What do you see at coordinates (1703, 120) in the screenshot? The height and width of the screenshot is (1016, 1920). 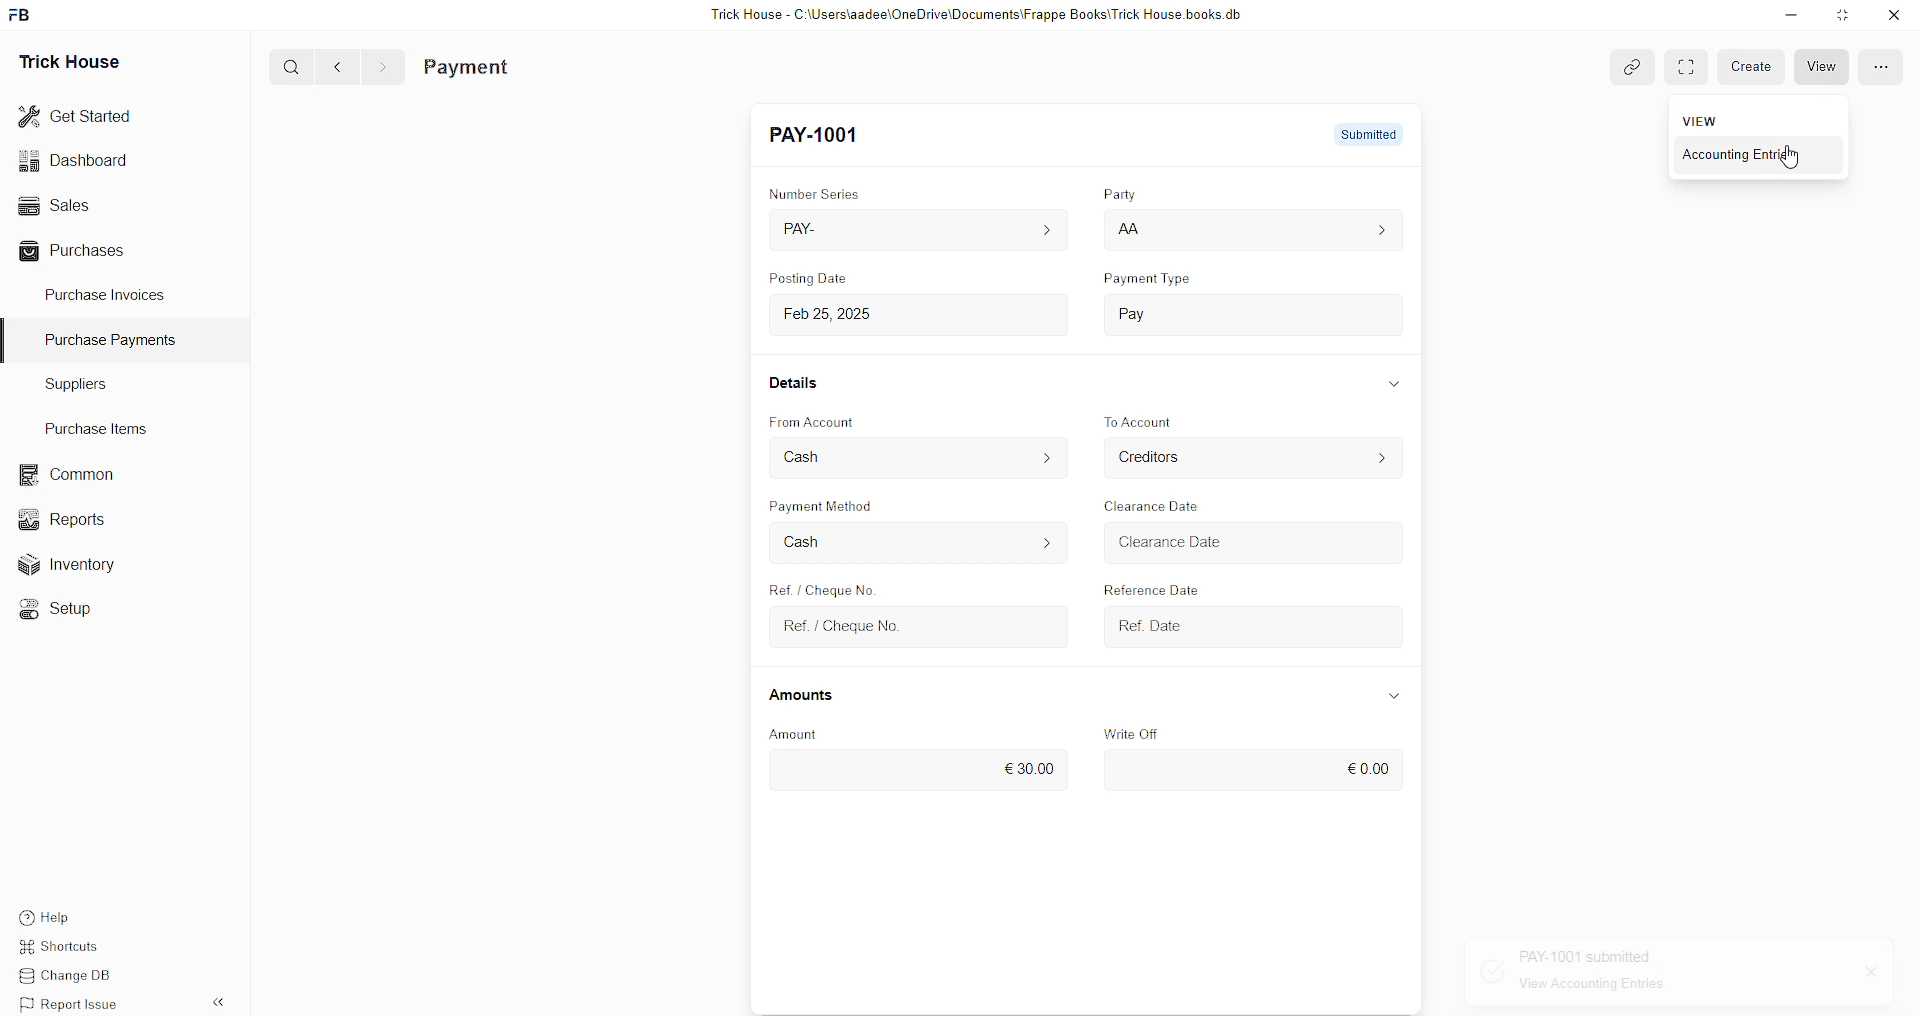 I see `VIEW` at bounding box center [1703, 120].